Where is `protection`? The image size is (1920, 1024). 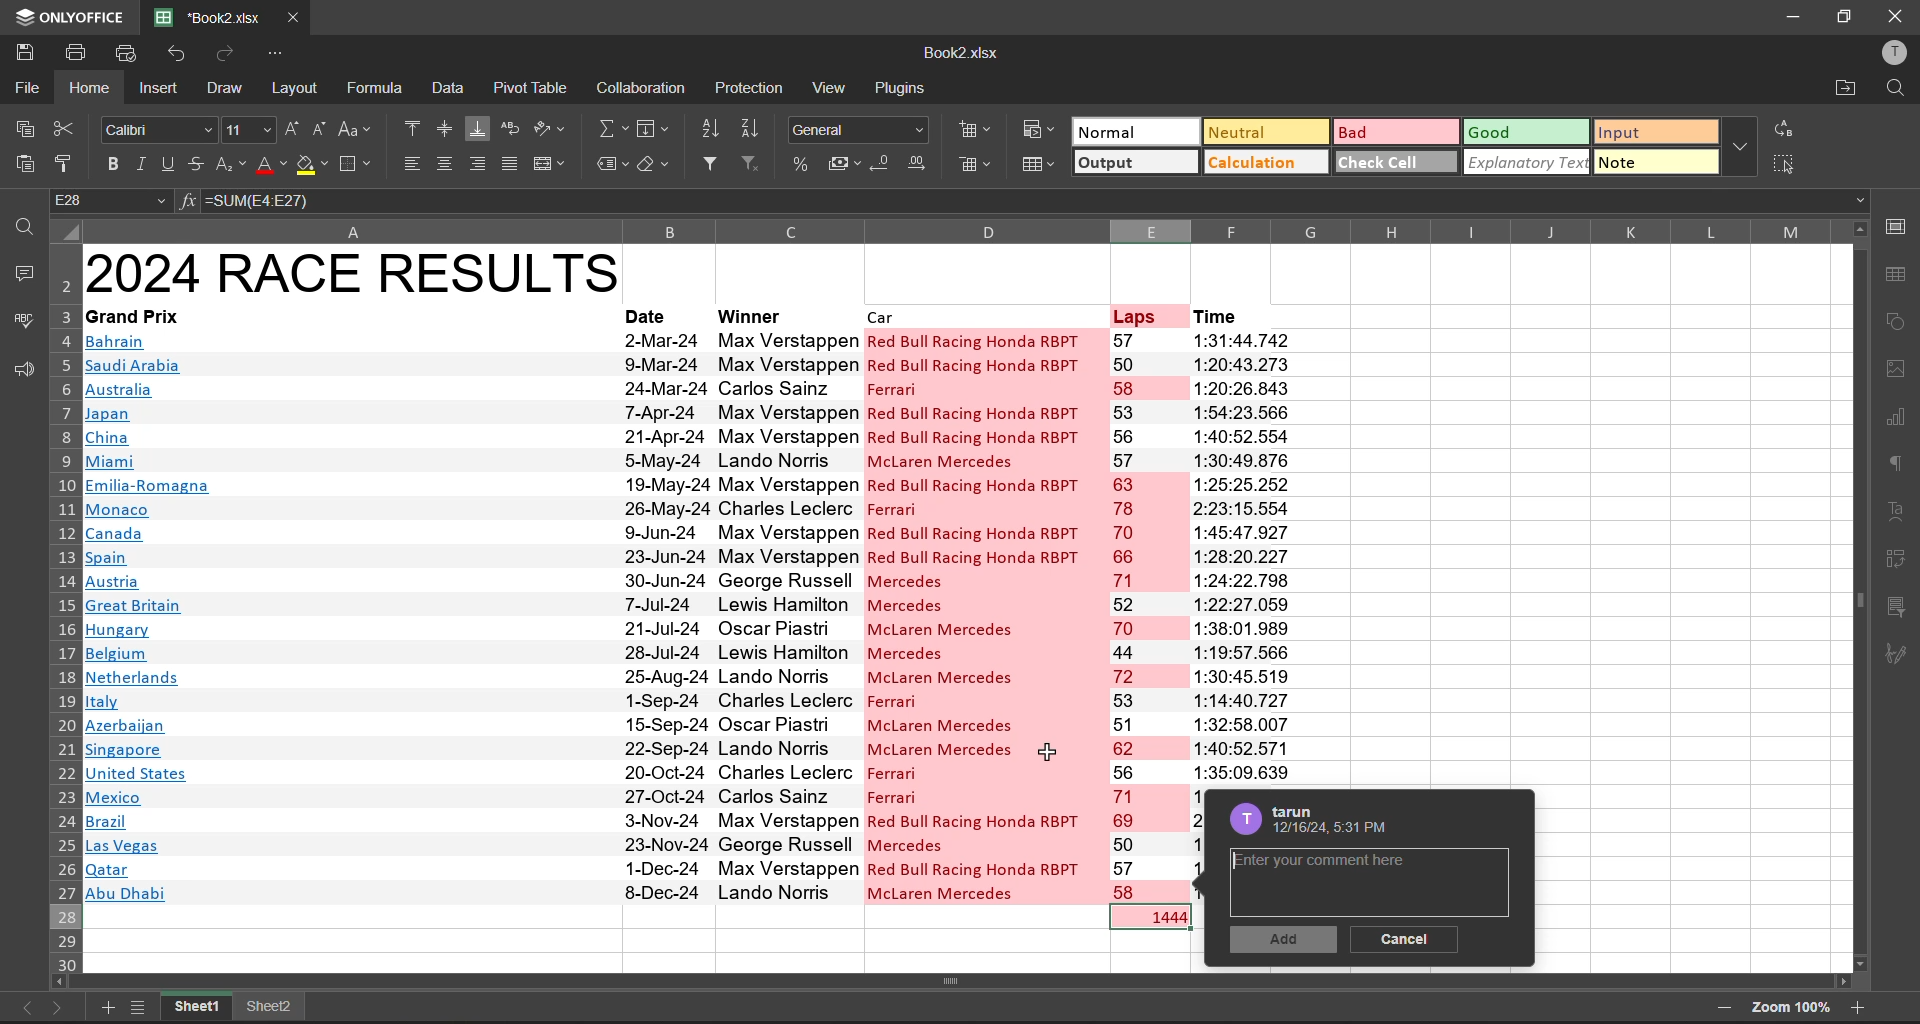
protection is located at coordinates (750, 89).